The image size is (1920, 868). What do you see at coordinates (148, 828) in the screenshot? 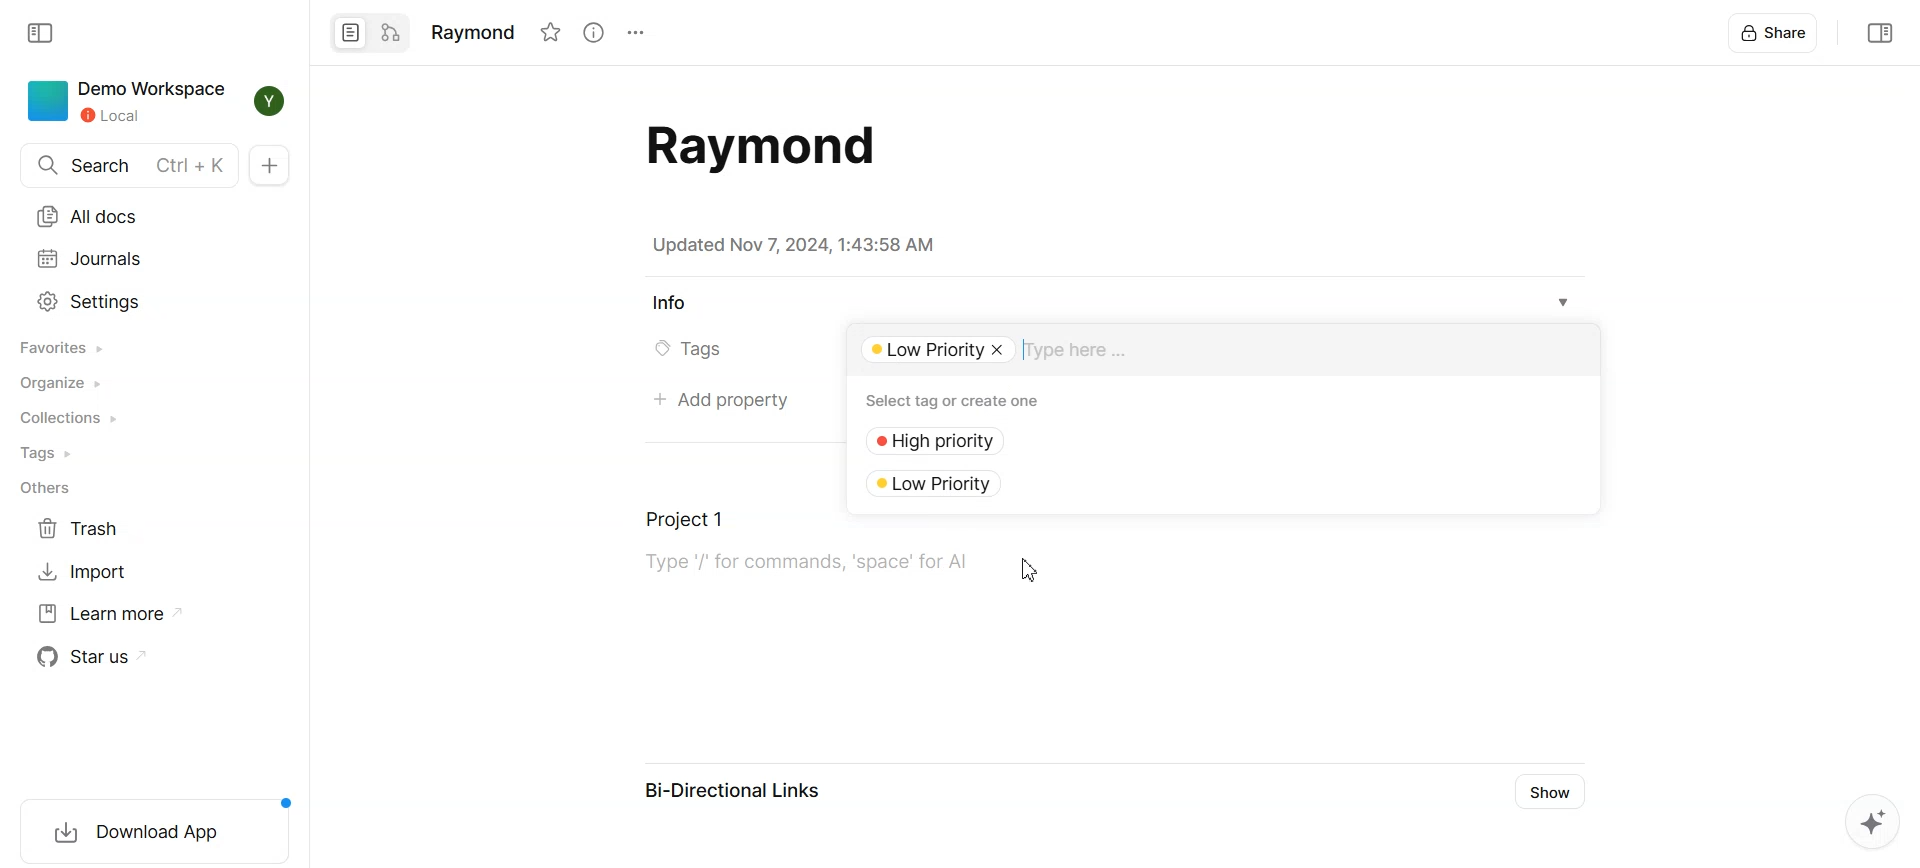
I see `Download App` at bounding box center [148, 828].